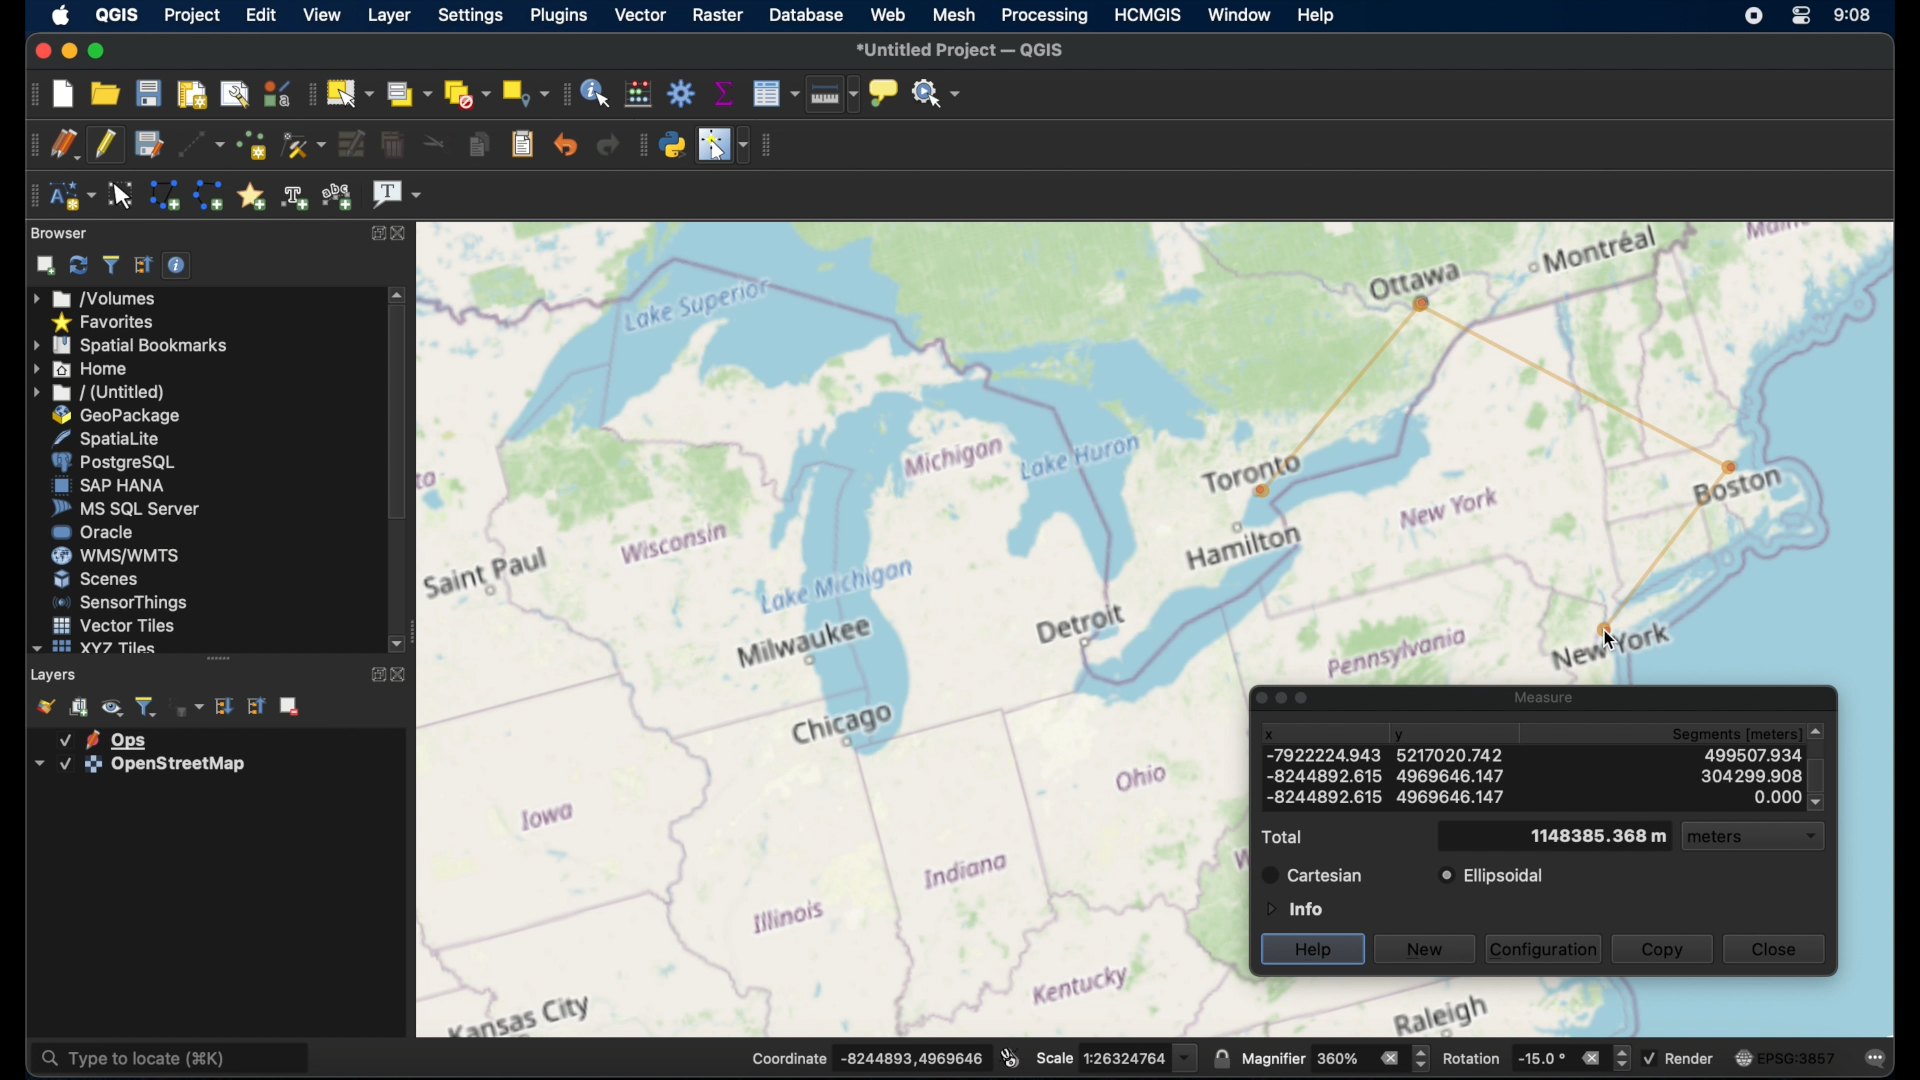 The width and height of the screenshot is (1920, 1080). What do you see at coordinates (1493, 876) in the screenshot?
I see `ellipsoidal` at bounding box center [1493, 876].